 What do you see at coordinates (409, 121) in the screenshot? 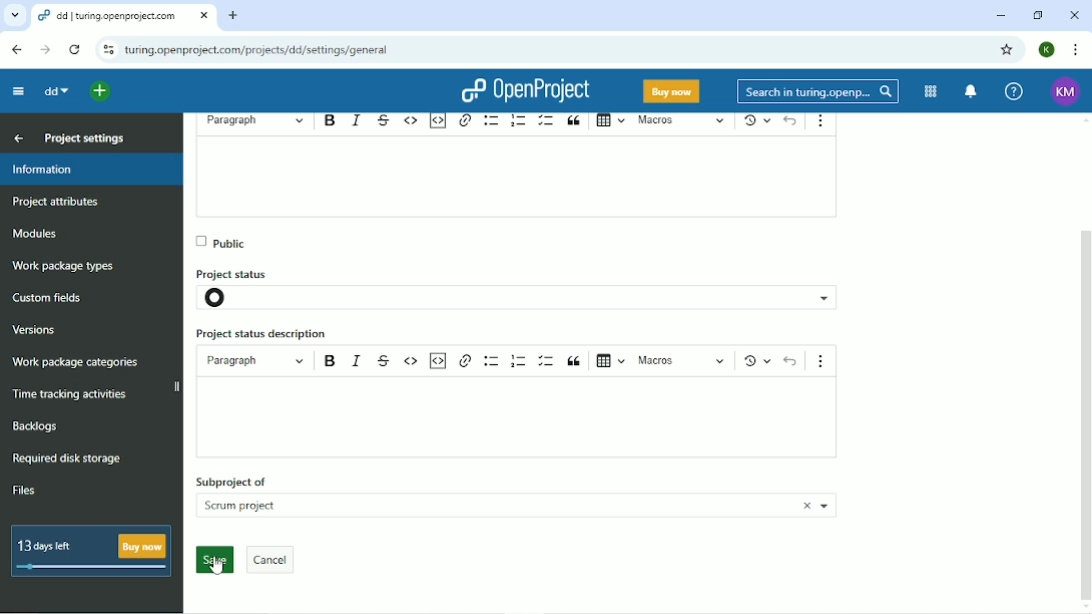
I see `Code` at bounding box center [409, 121].